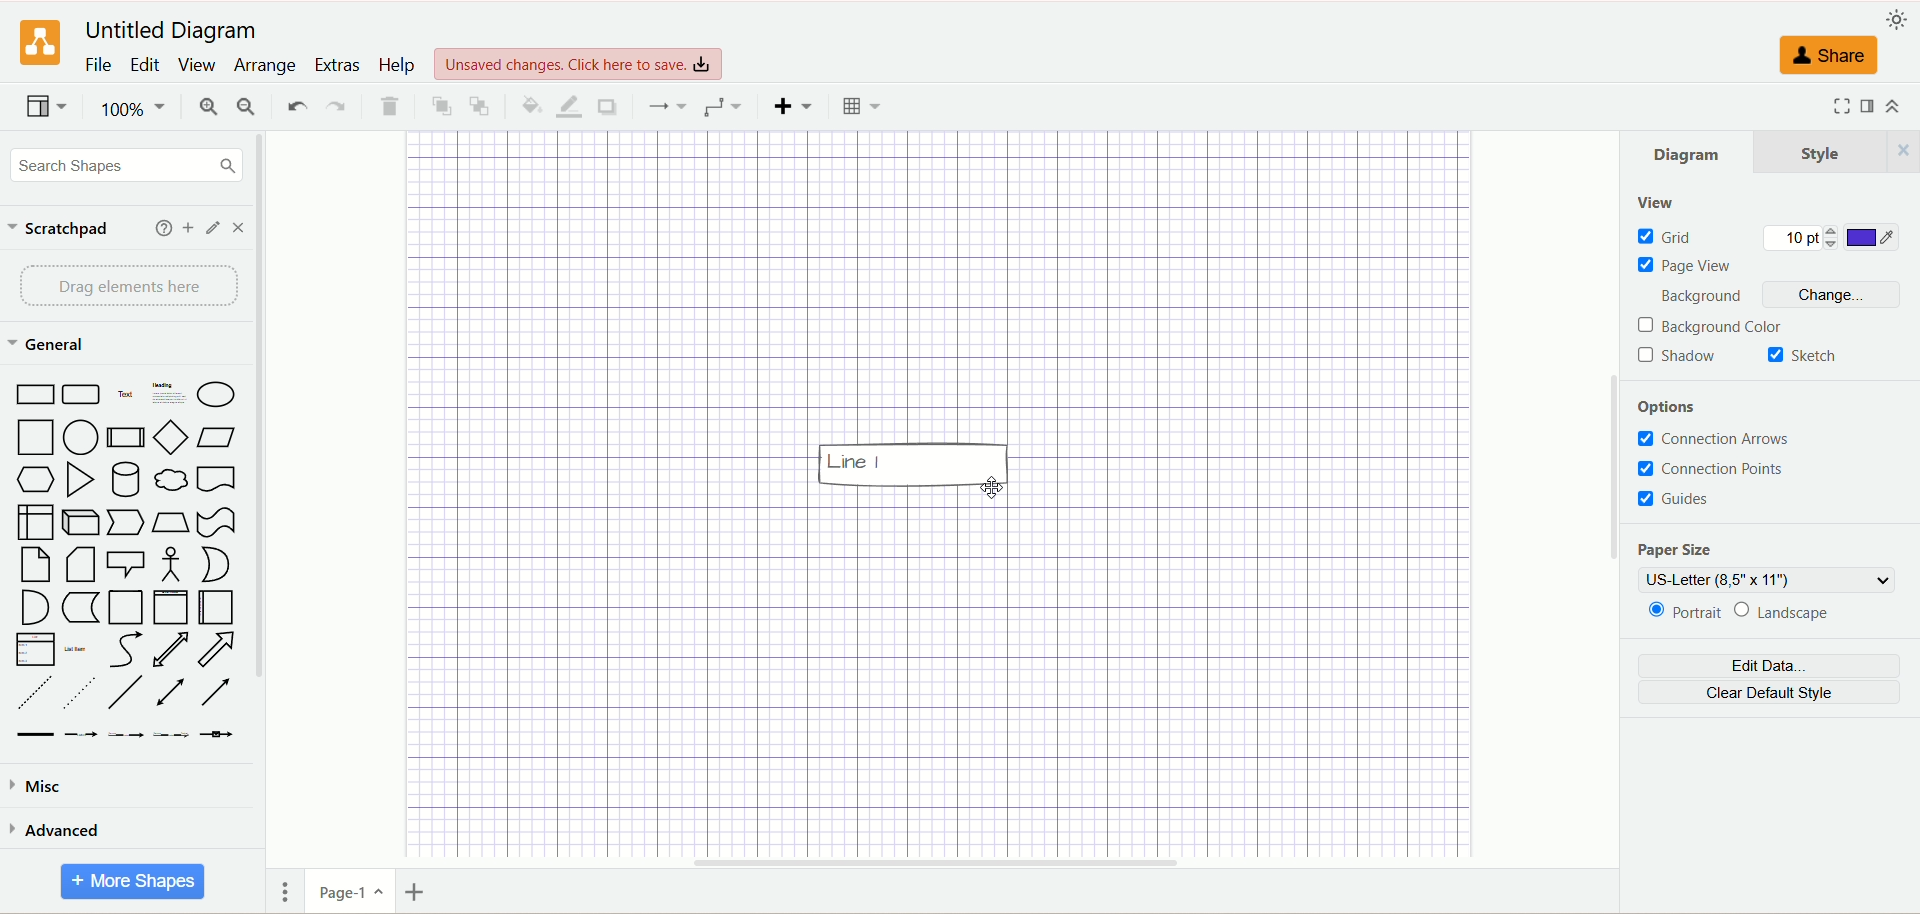 Image resolution: width=1920 pixels, height=914 pixels. What do you see at coordinates (293, 106) in the screenshot?
I see `undo` at bounding box center [293, 106].